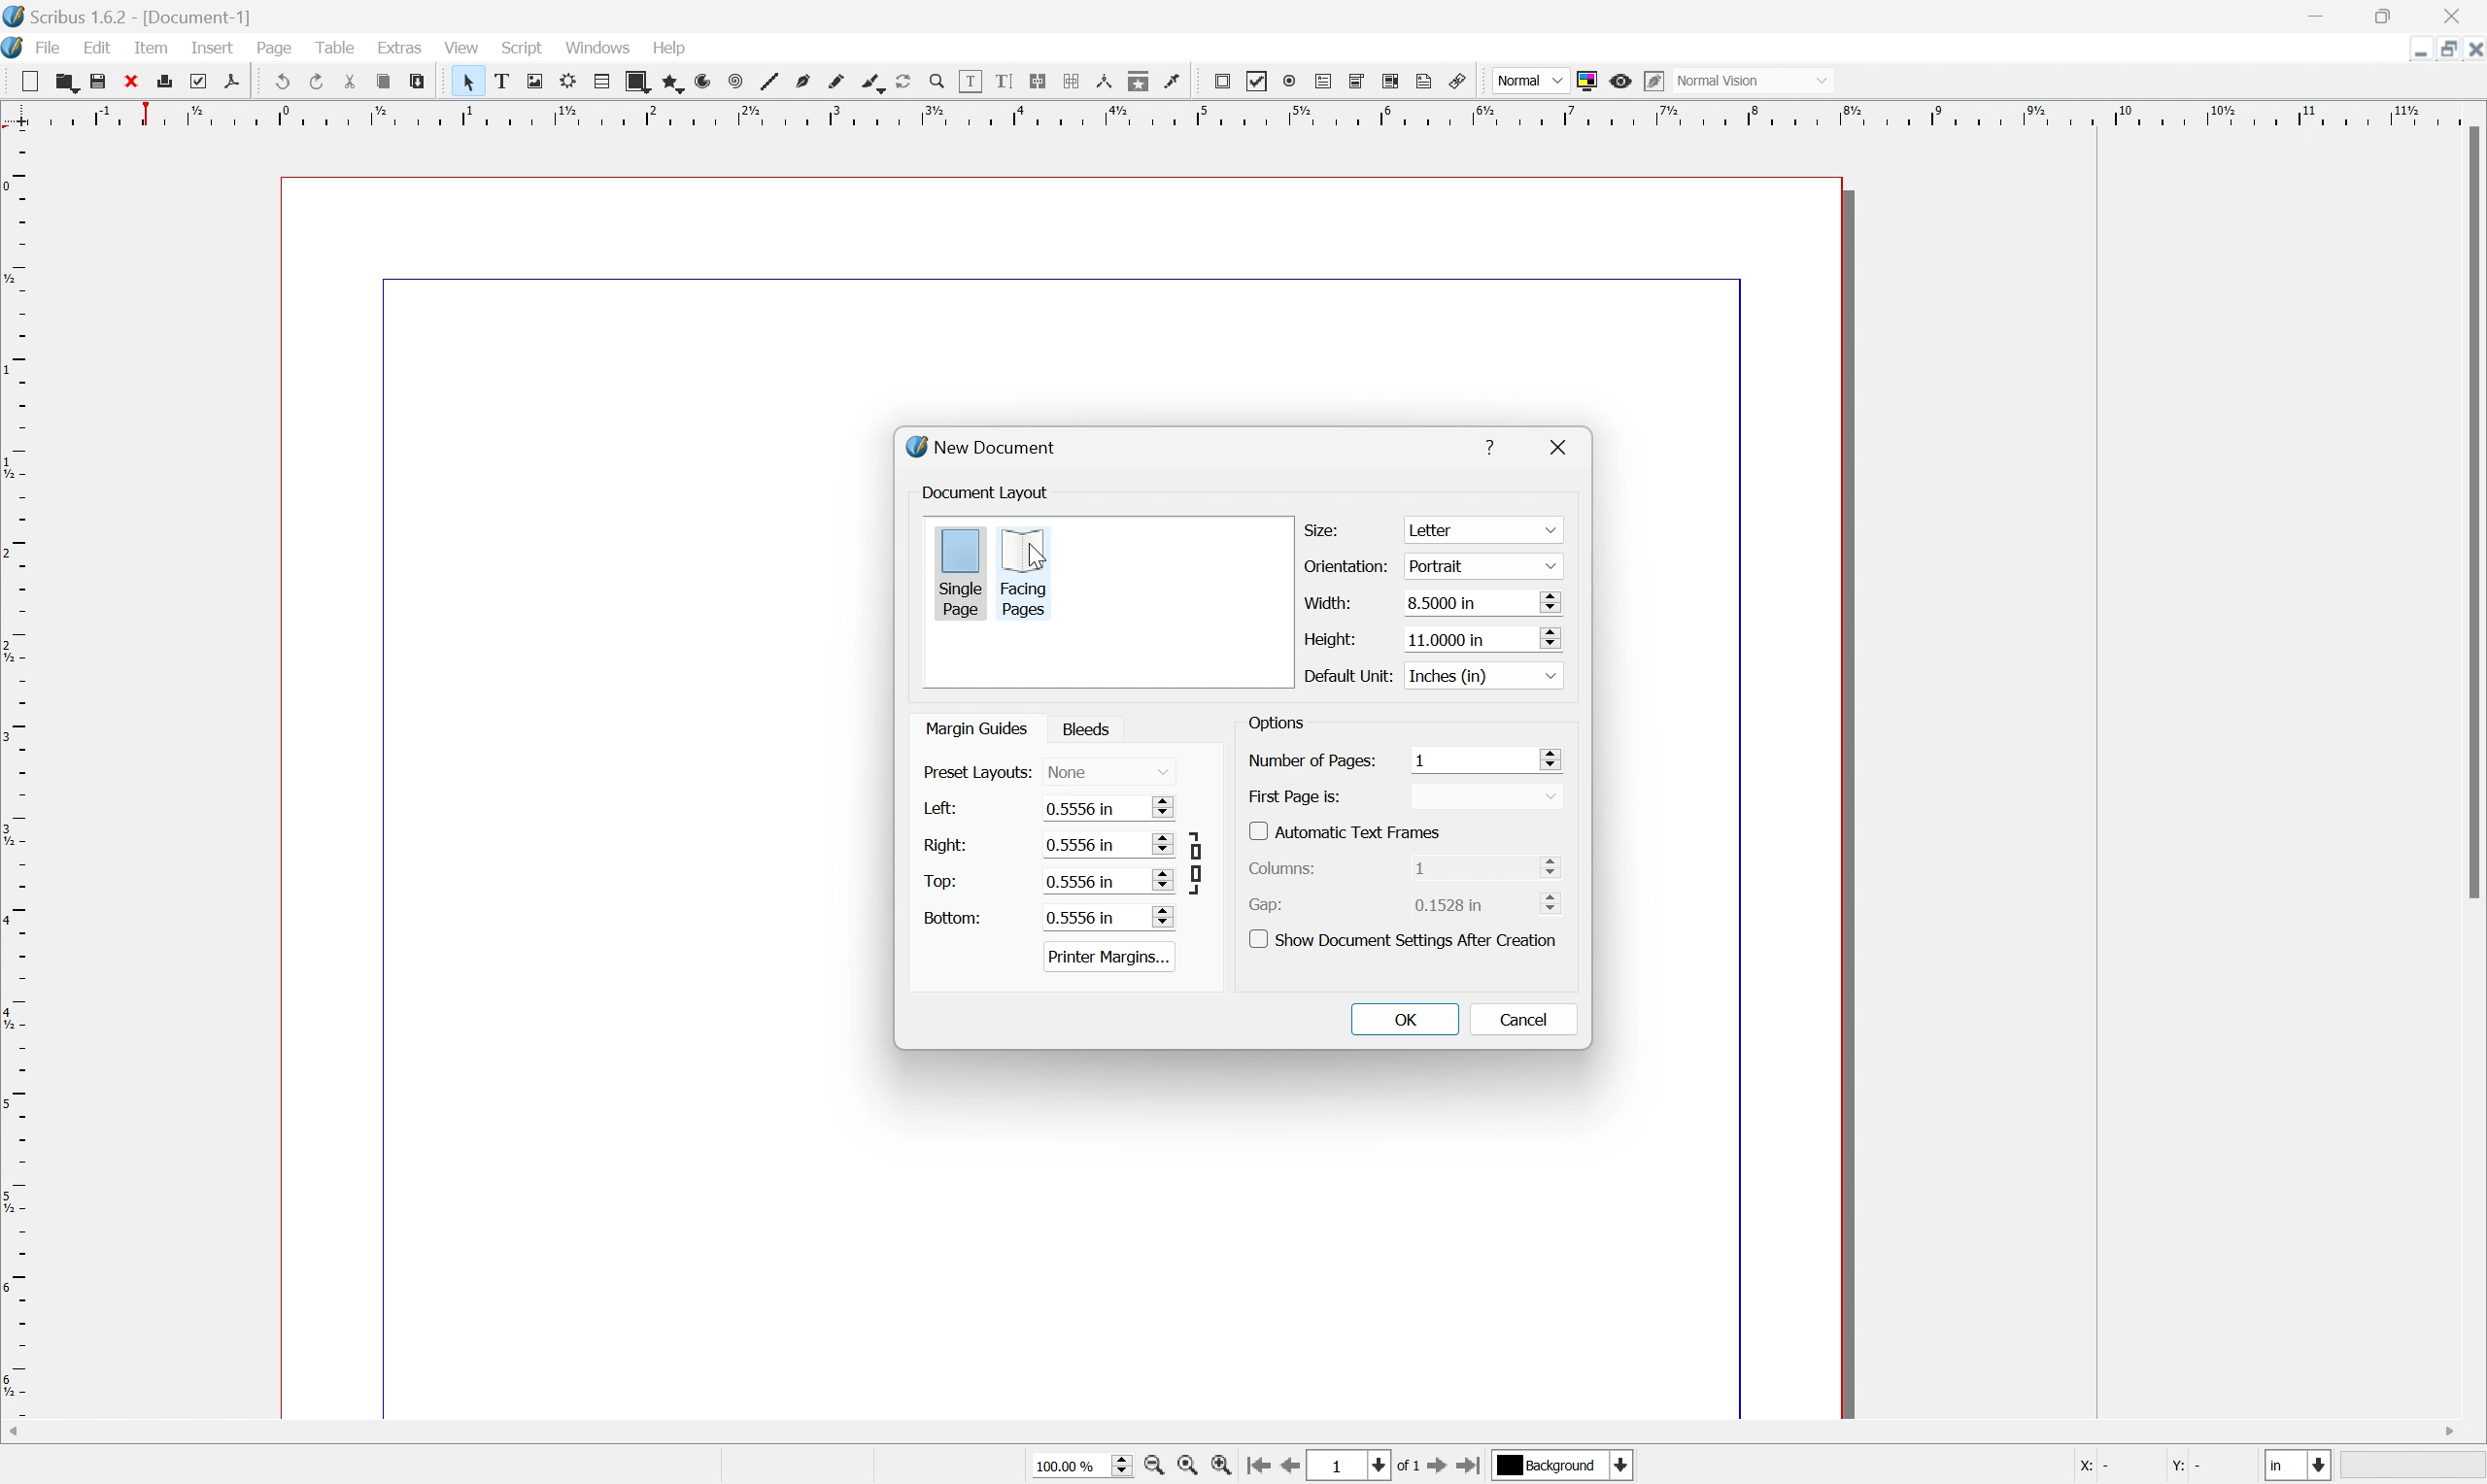 Image resolution: width=2487 pixels, height=1484 pixels. What do you see at coordinates (157, 48) in the screenshot?
I see `Item` at bounding box center [157, 48].